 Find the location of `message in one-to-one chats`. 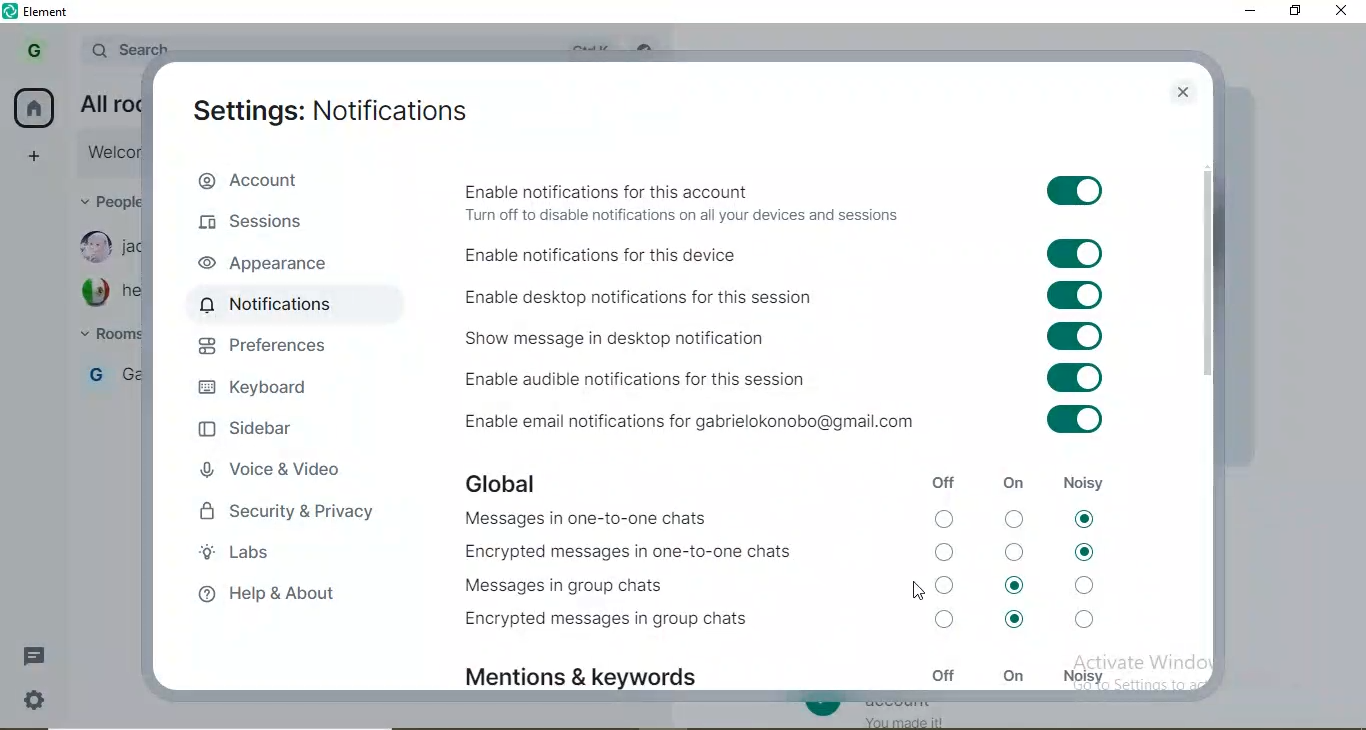

message in one-to-one chats is located at coordinates (587, 520).